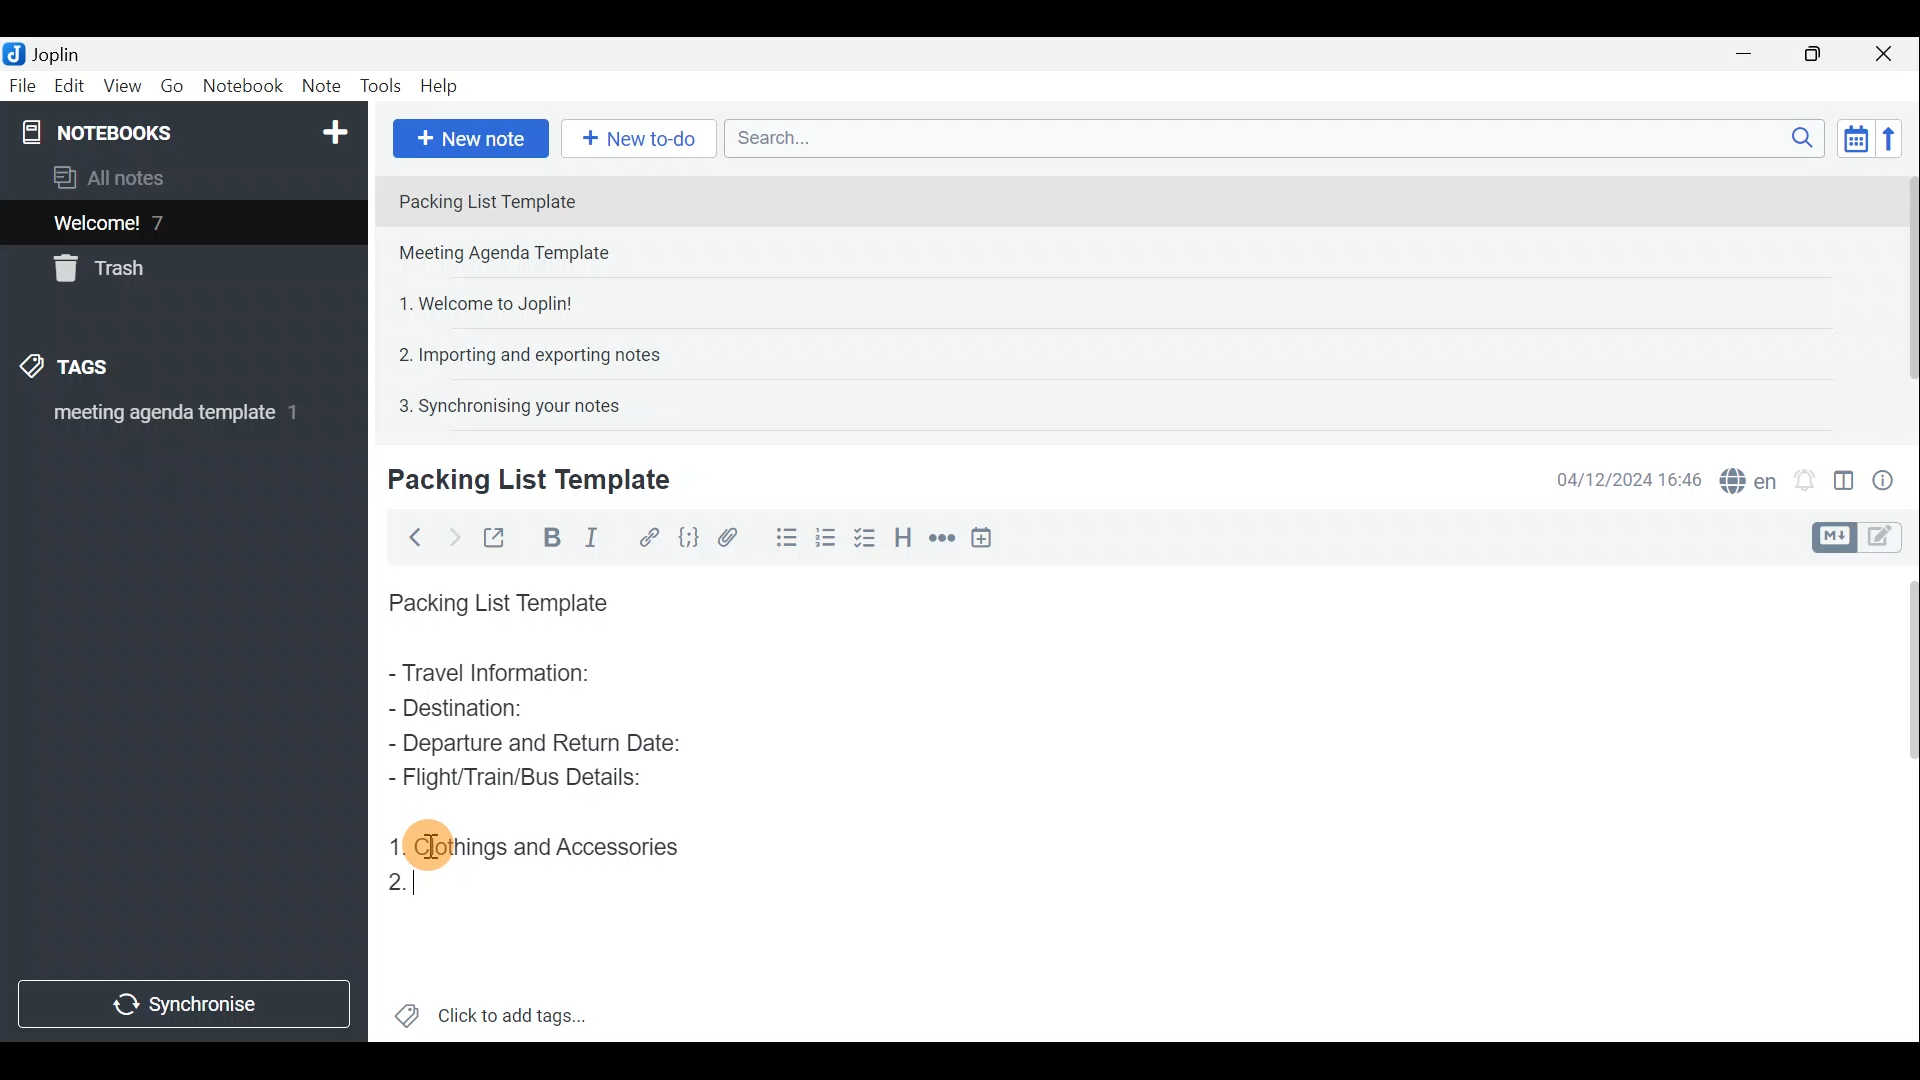  Describe the element at coordinates (432, 844) in the screenshot. I see `cursor` at that location.